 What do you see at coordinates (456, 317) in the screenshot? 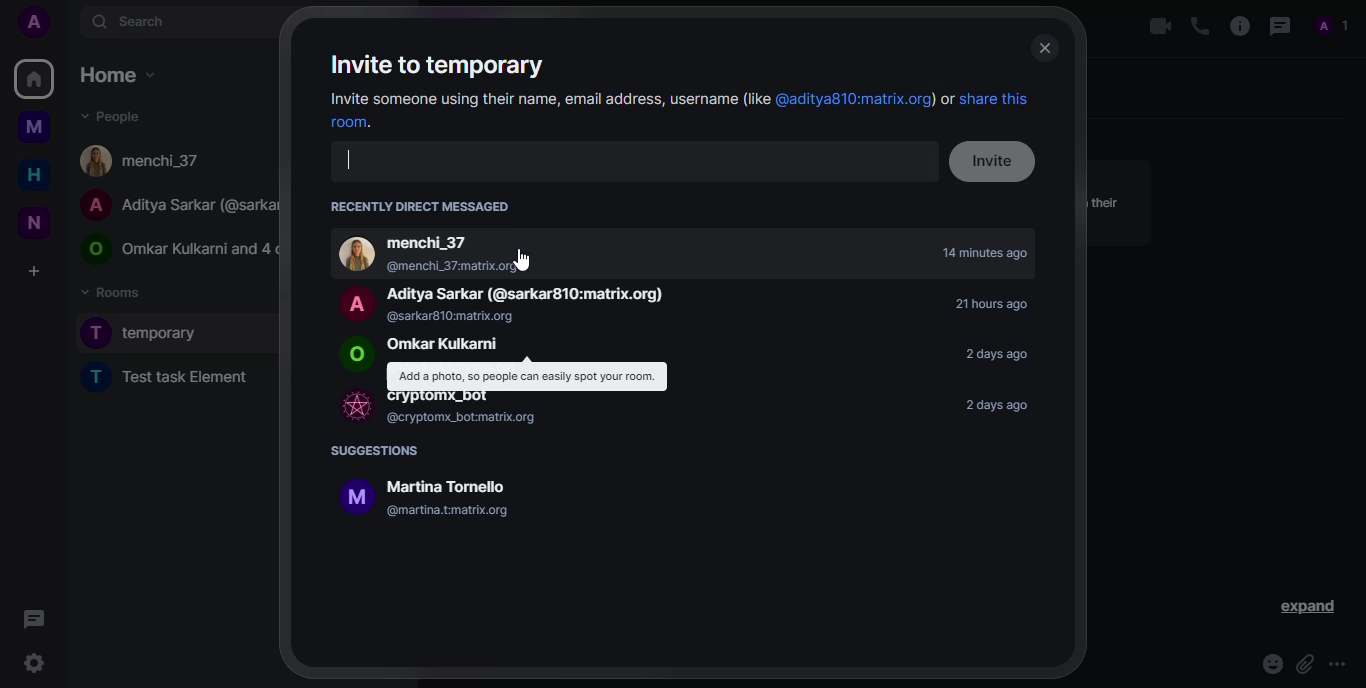
I see `(@sarkarg10:matrix.org` at bounding box center [456, 317].